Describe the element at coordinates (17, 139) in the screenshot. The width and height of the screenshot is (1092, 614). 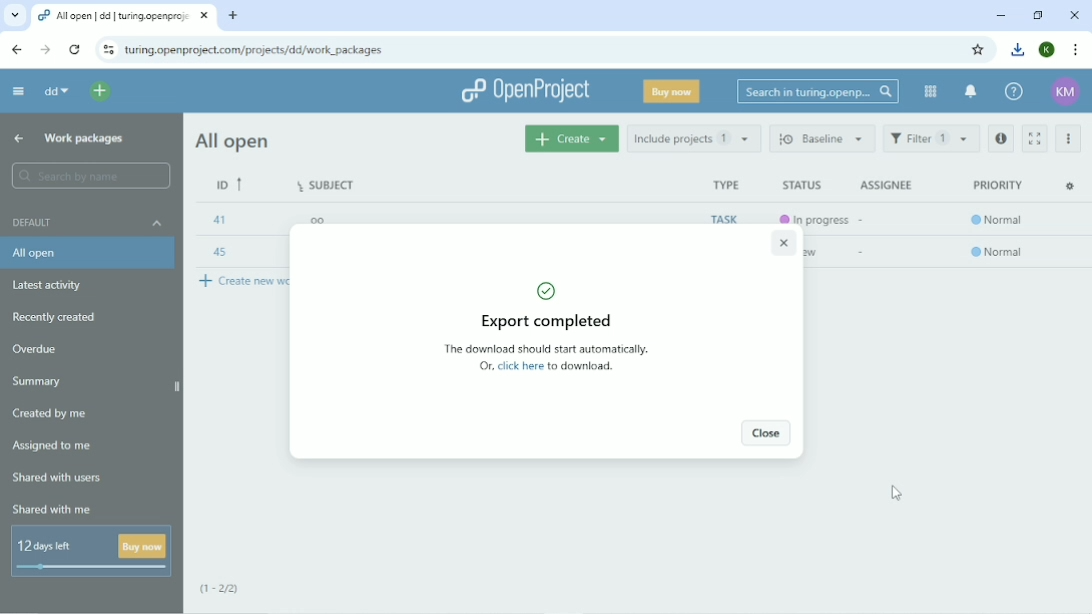
I see `Up` at that location.